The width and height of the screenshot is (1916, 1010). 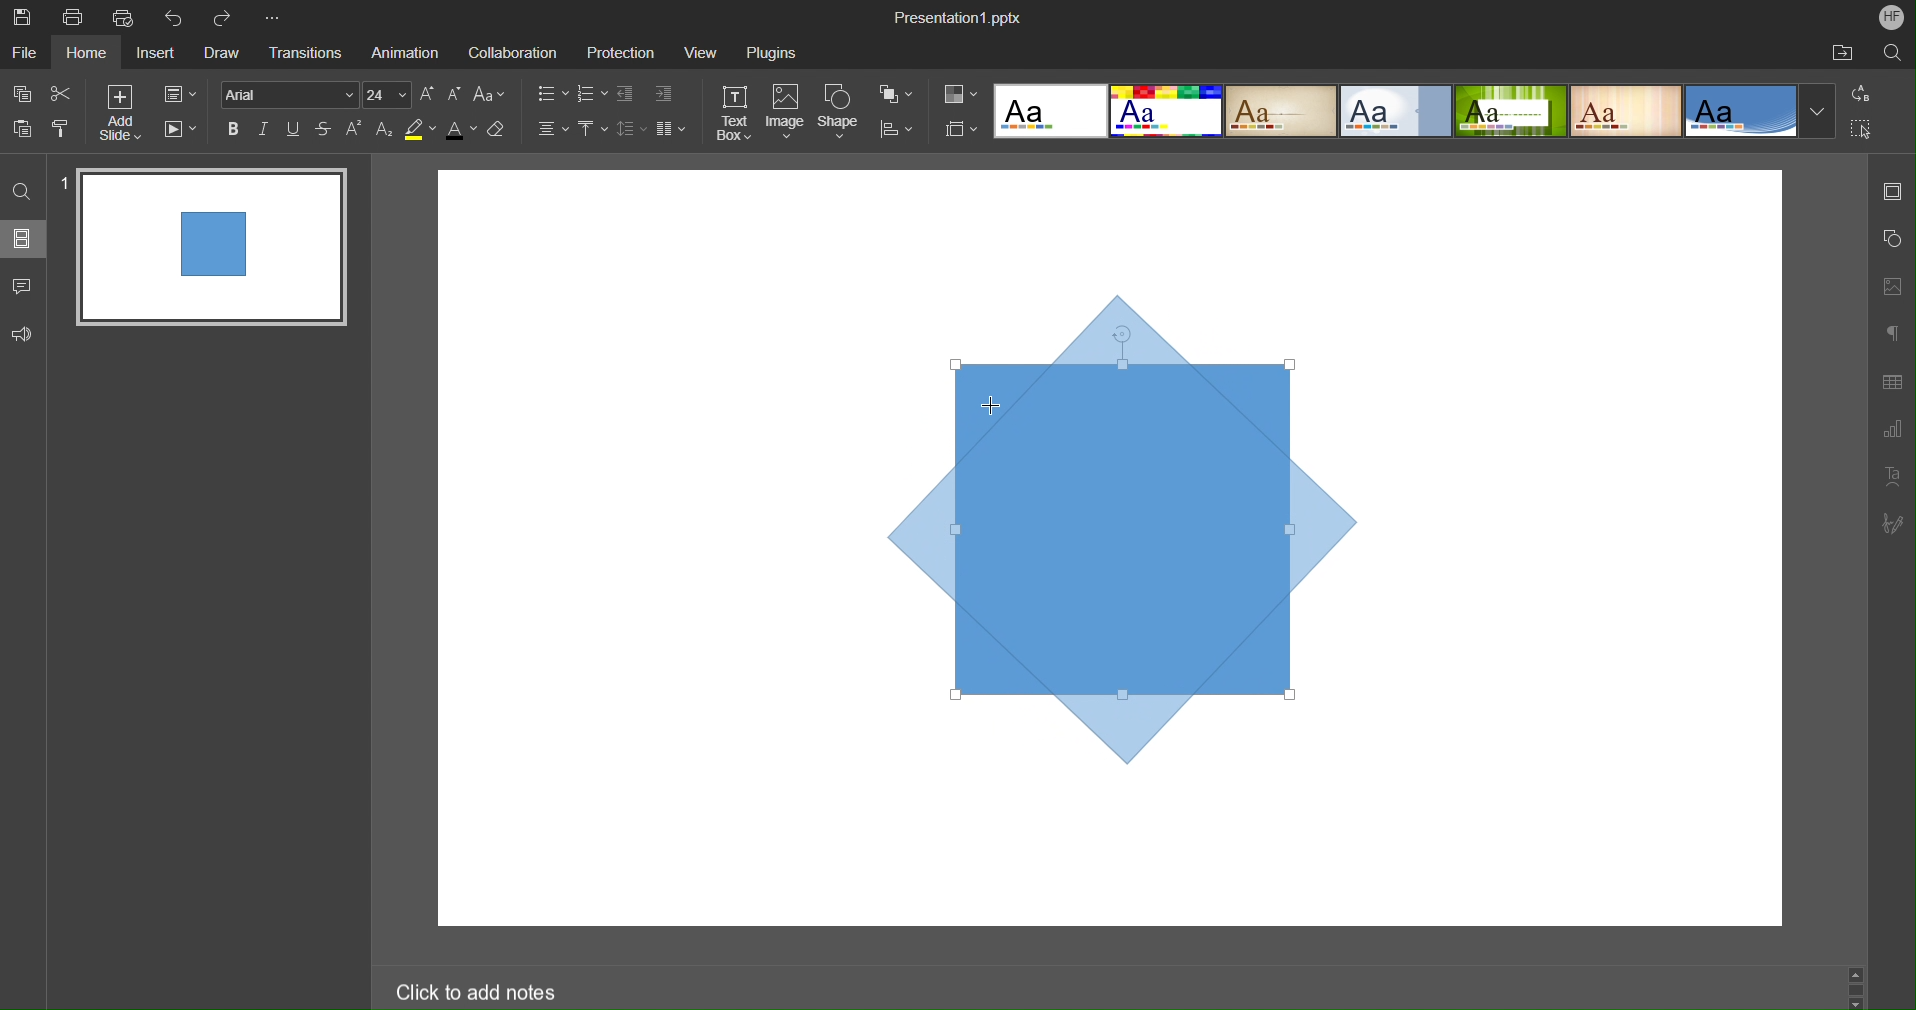 What do you see at coordinates (74, 15) in the screenshot?
I see `Print` at bounding box center [74, 15].